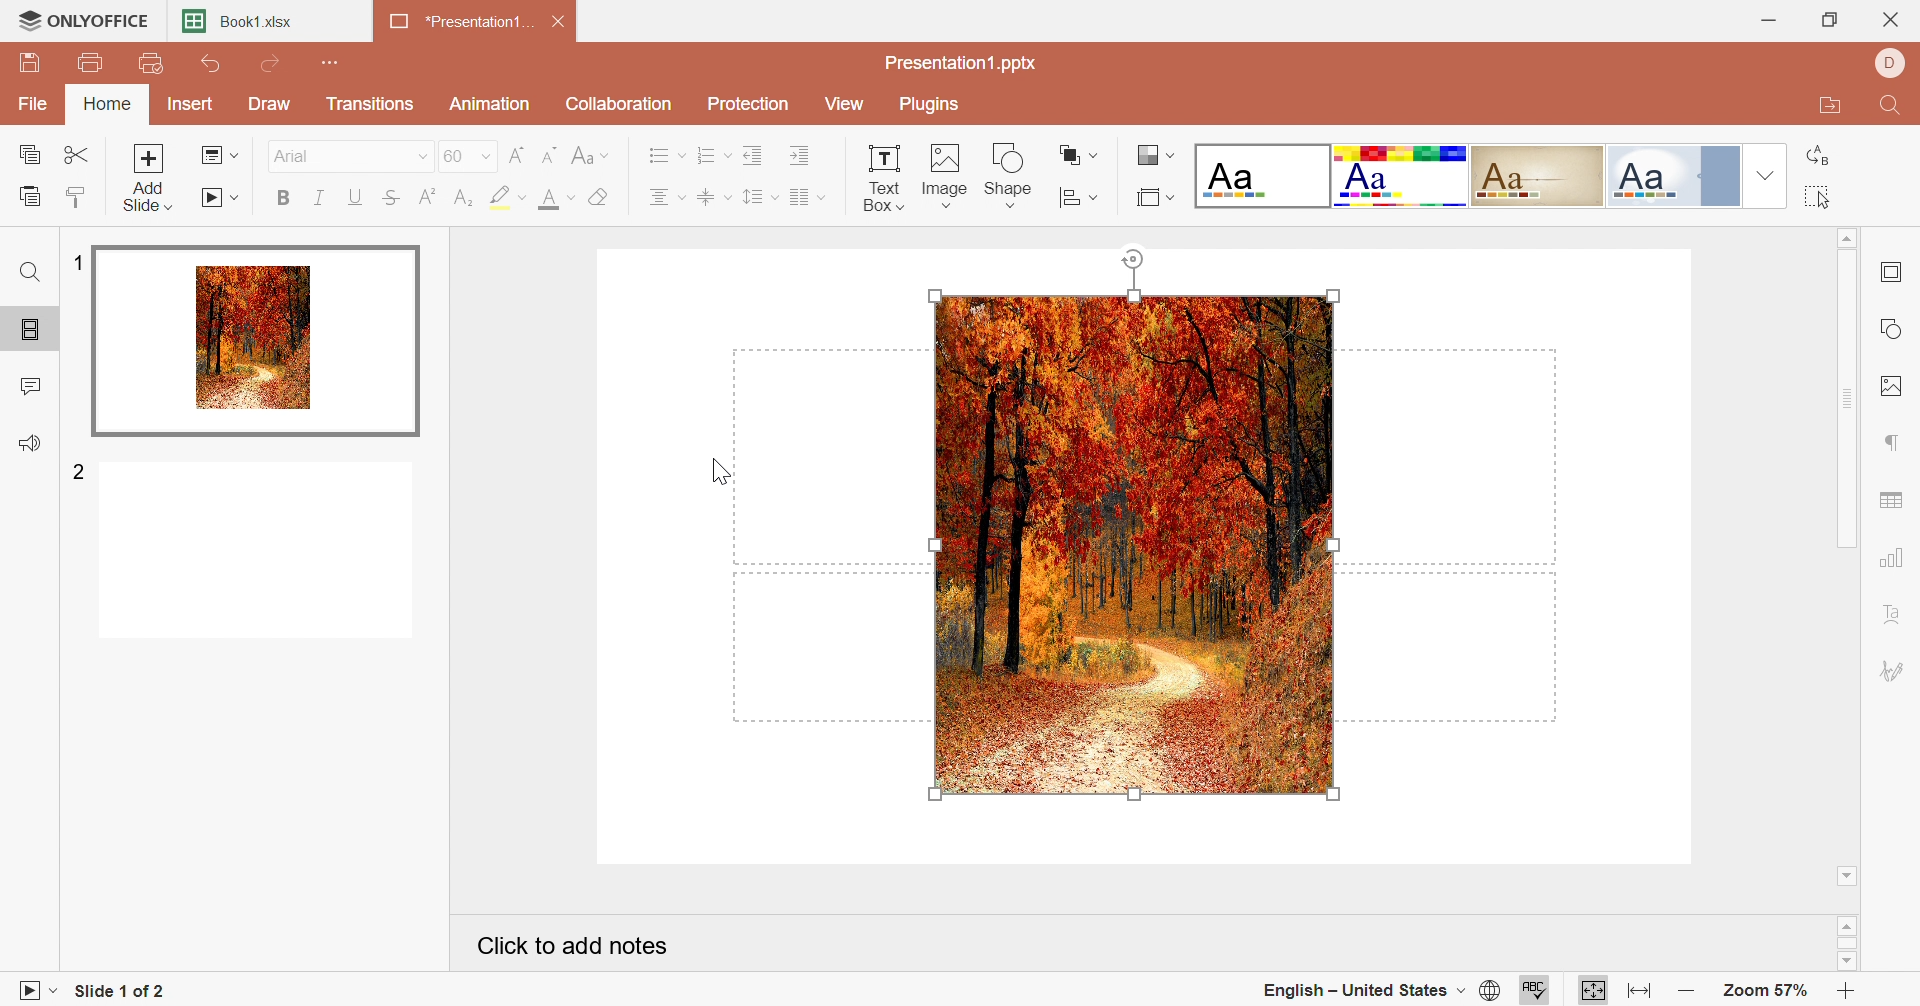 This screenshot has height=1006, width=1920. I want to click on Select All, so click(1818, 198).